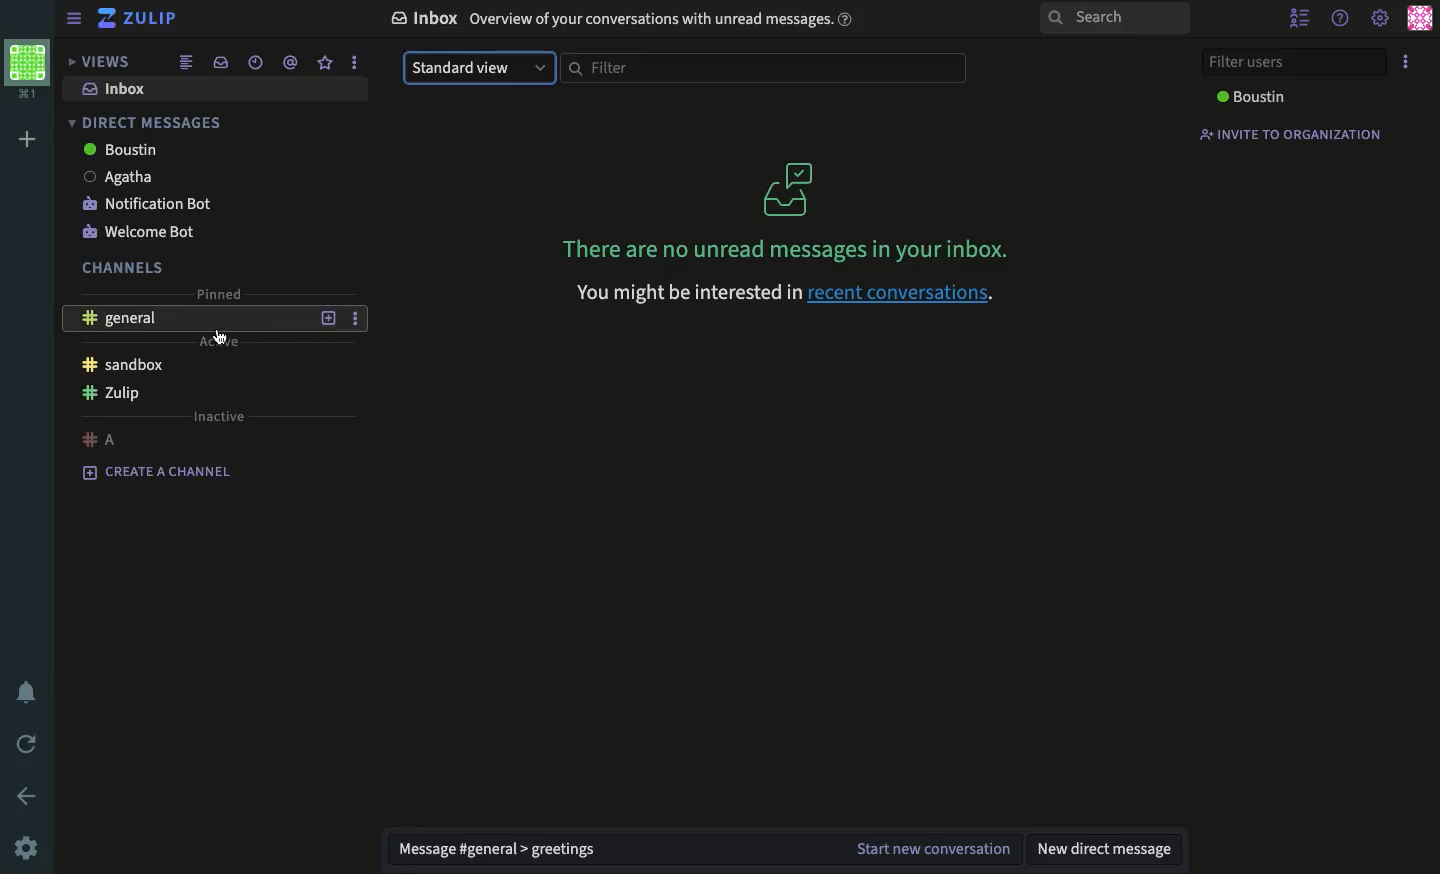  I want to click on search, so click(1117, 20).